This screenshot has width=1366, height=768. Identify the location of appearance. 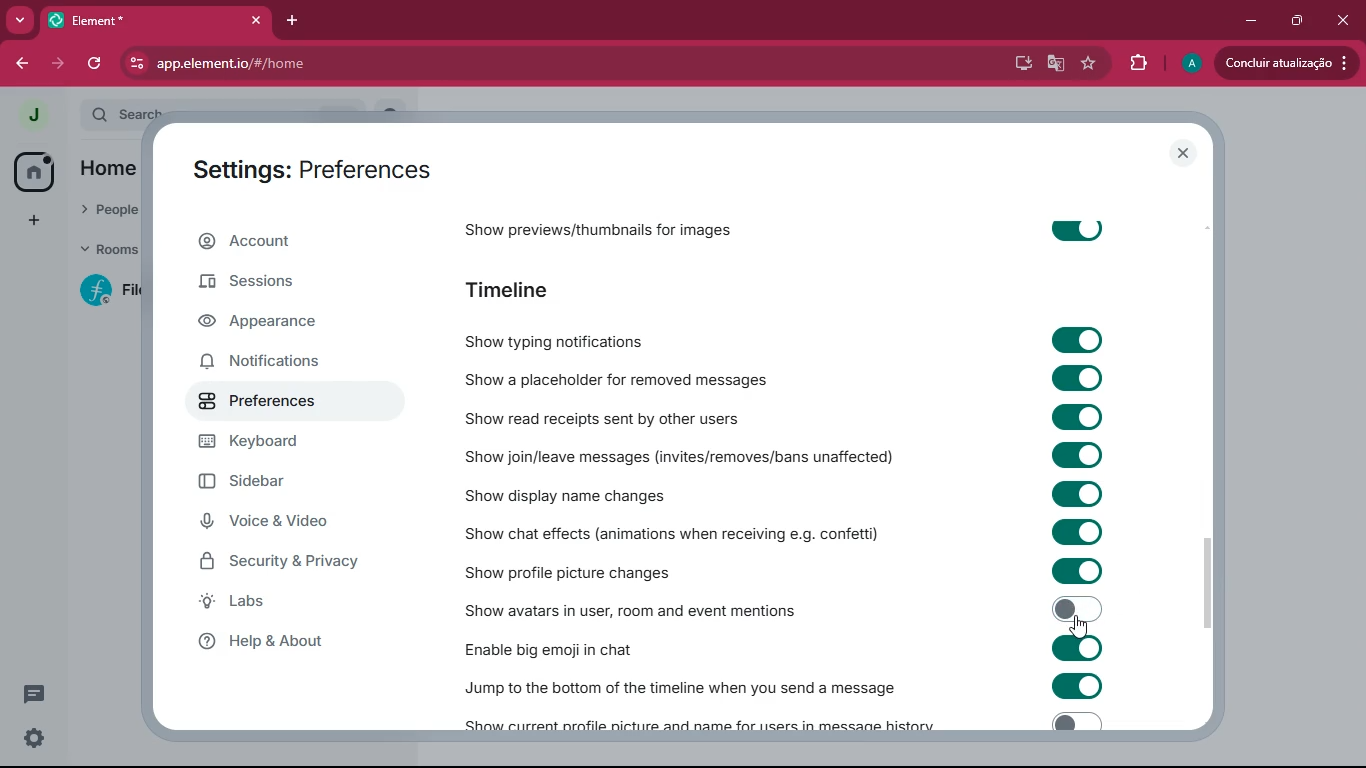
(280, 325).